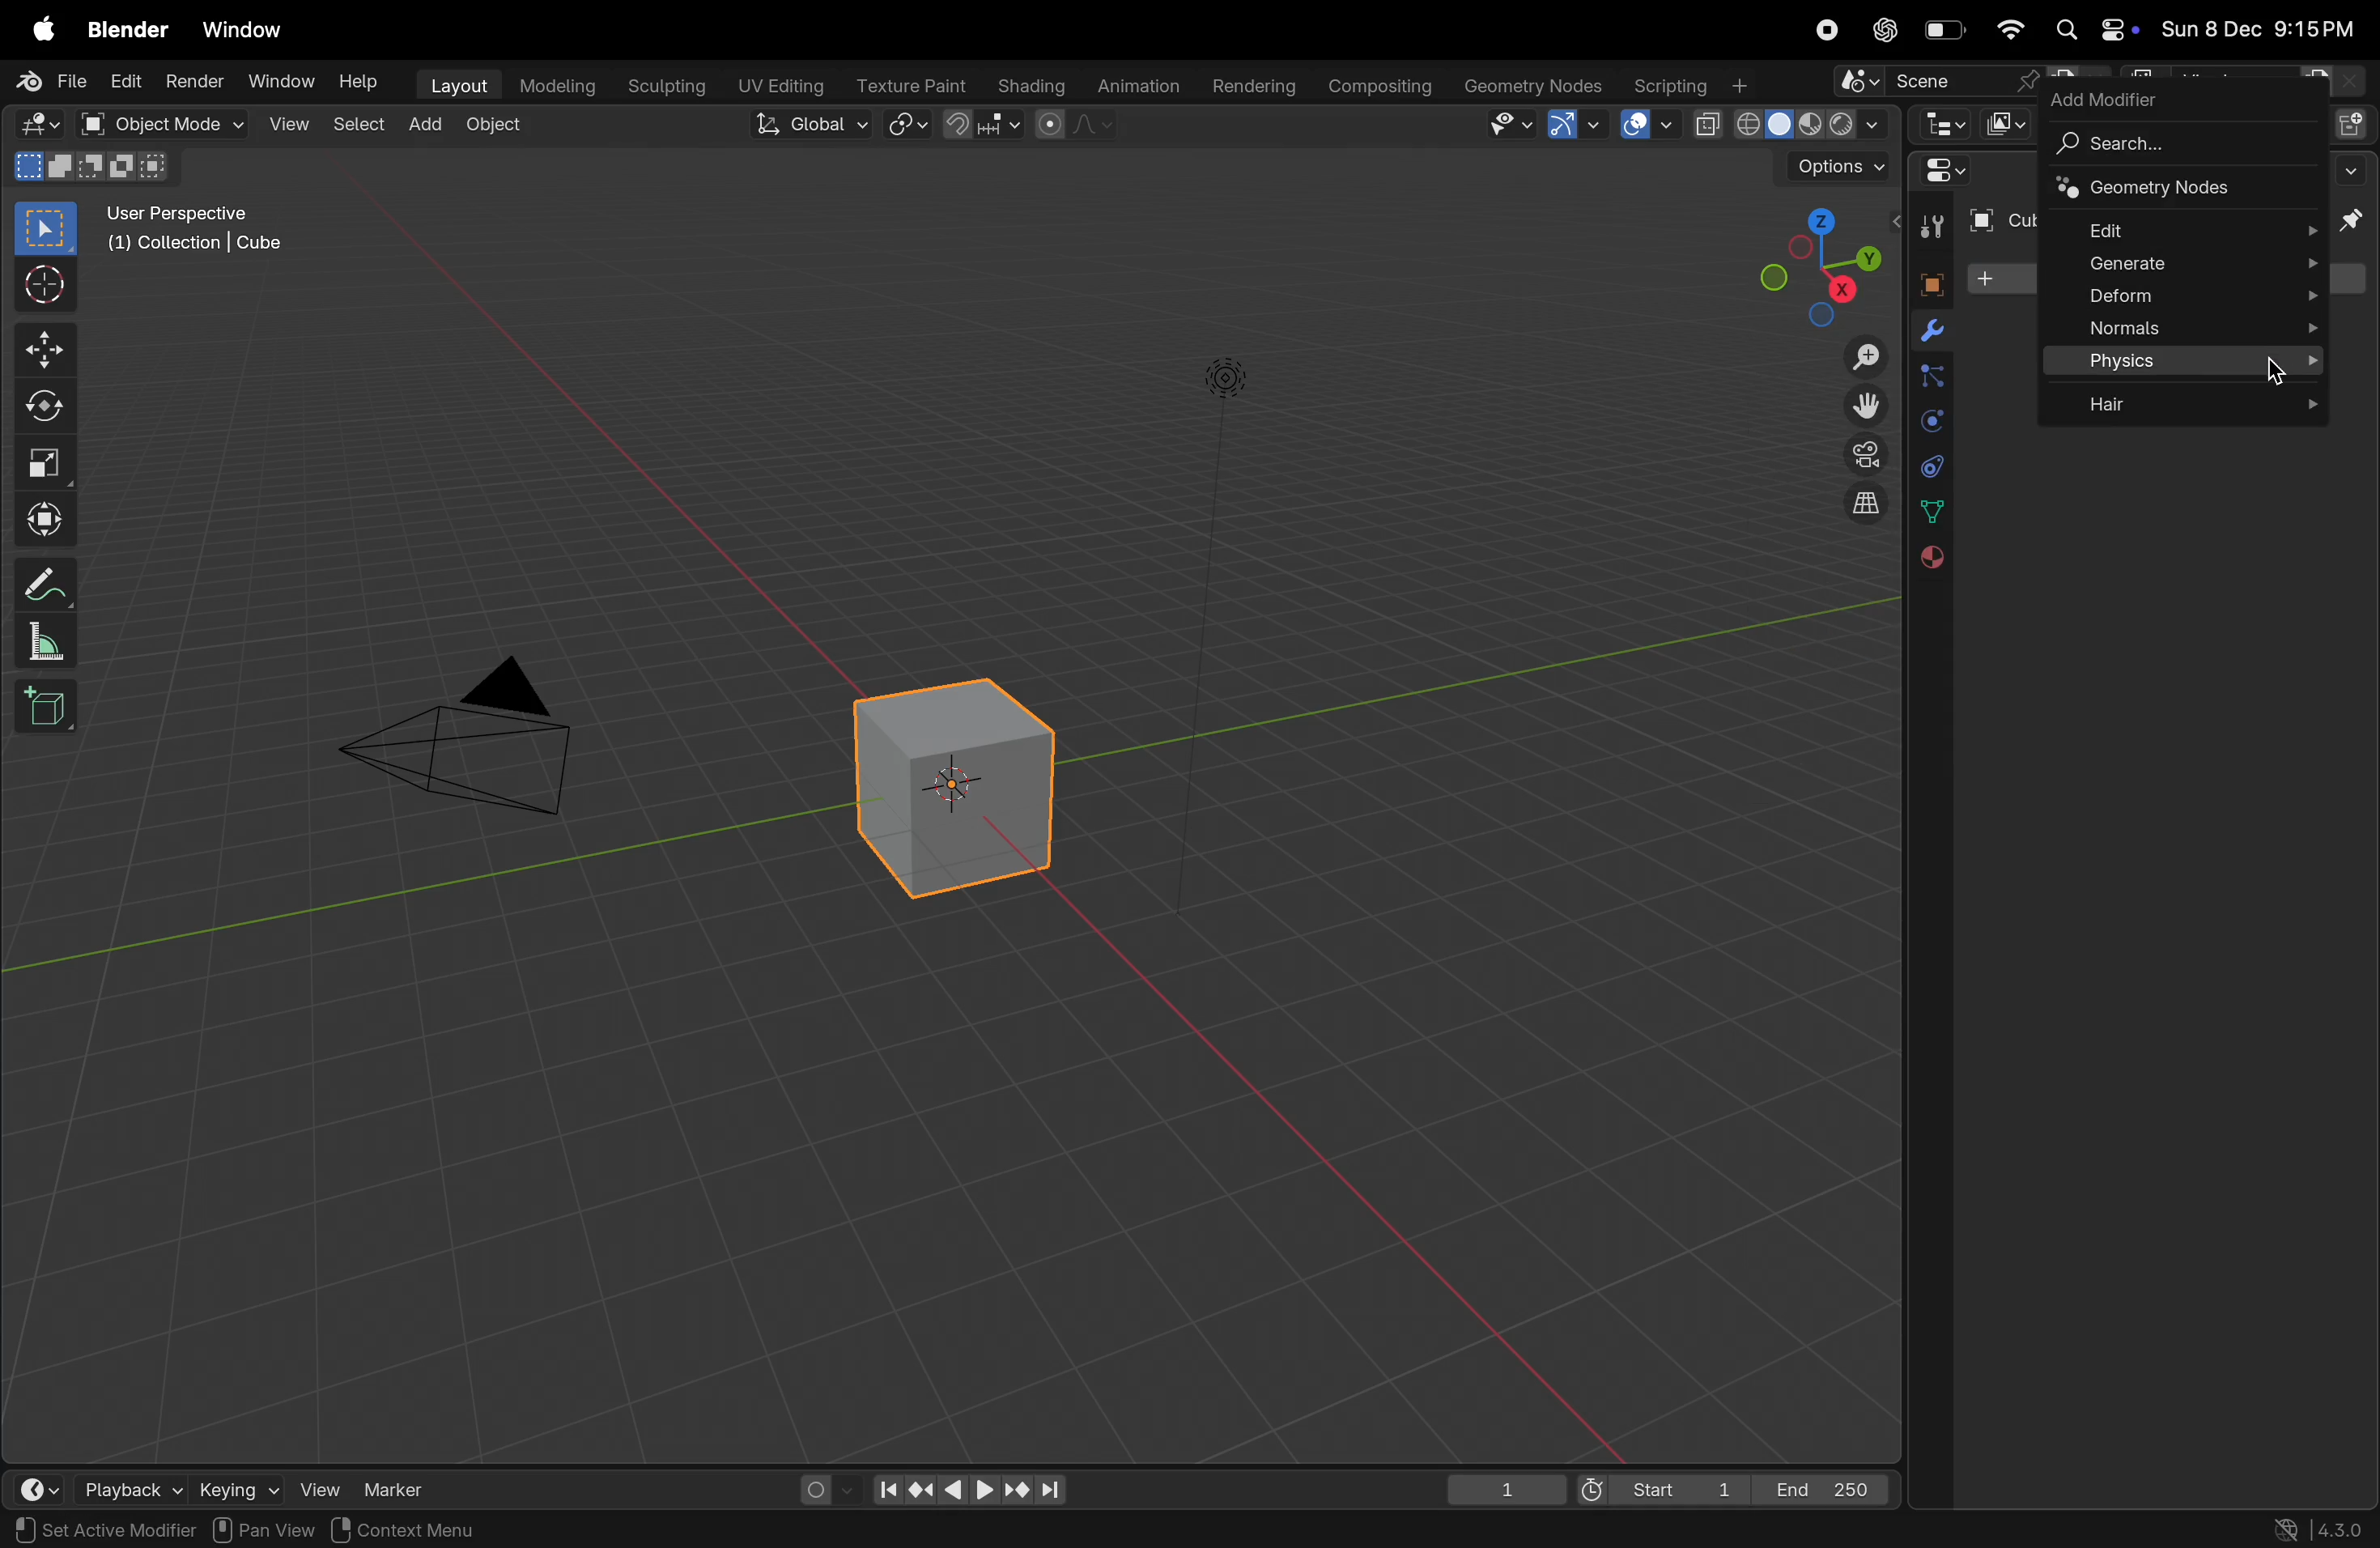  What do you see at coordinates (1251, 87) in the screenshot?
I see `rendering` at bounding box center [1251, 87].